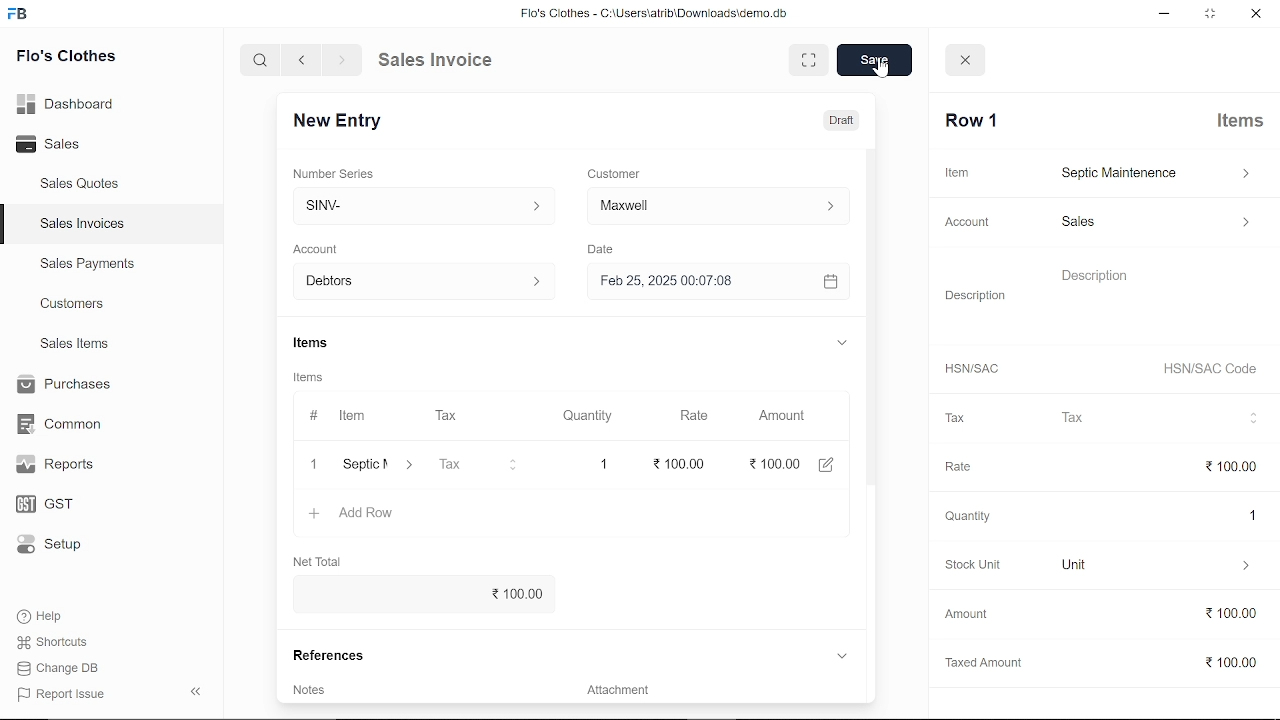 Image resolution: width=1280 pixels, height=720 pixels. Describe the element at coordinates (1221, 614) in the screenshot. I see `0.00` at that location.